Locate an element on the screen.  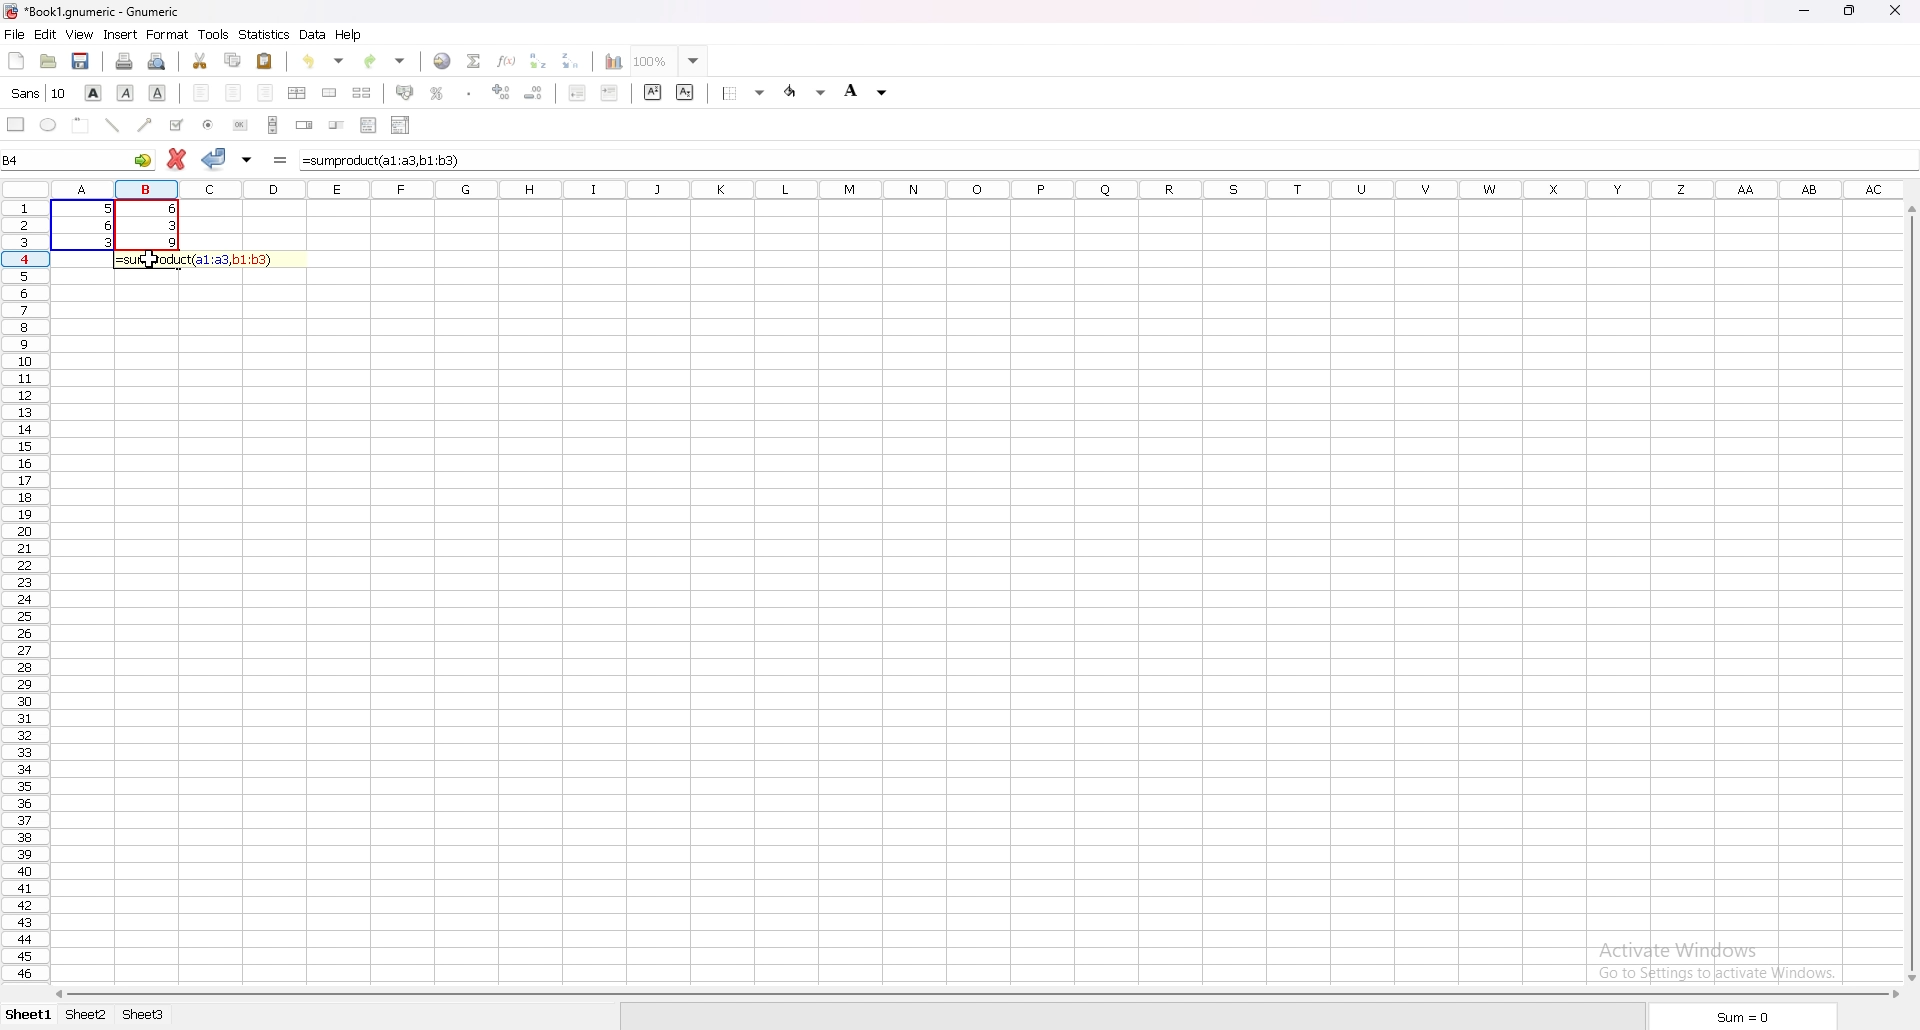
font is located at coordinates (39, 93).